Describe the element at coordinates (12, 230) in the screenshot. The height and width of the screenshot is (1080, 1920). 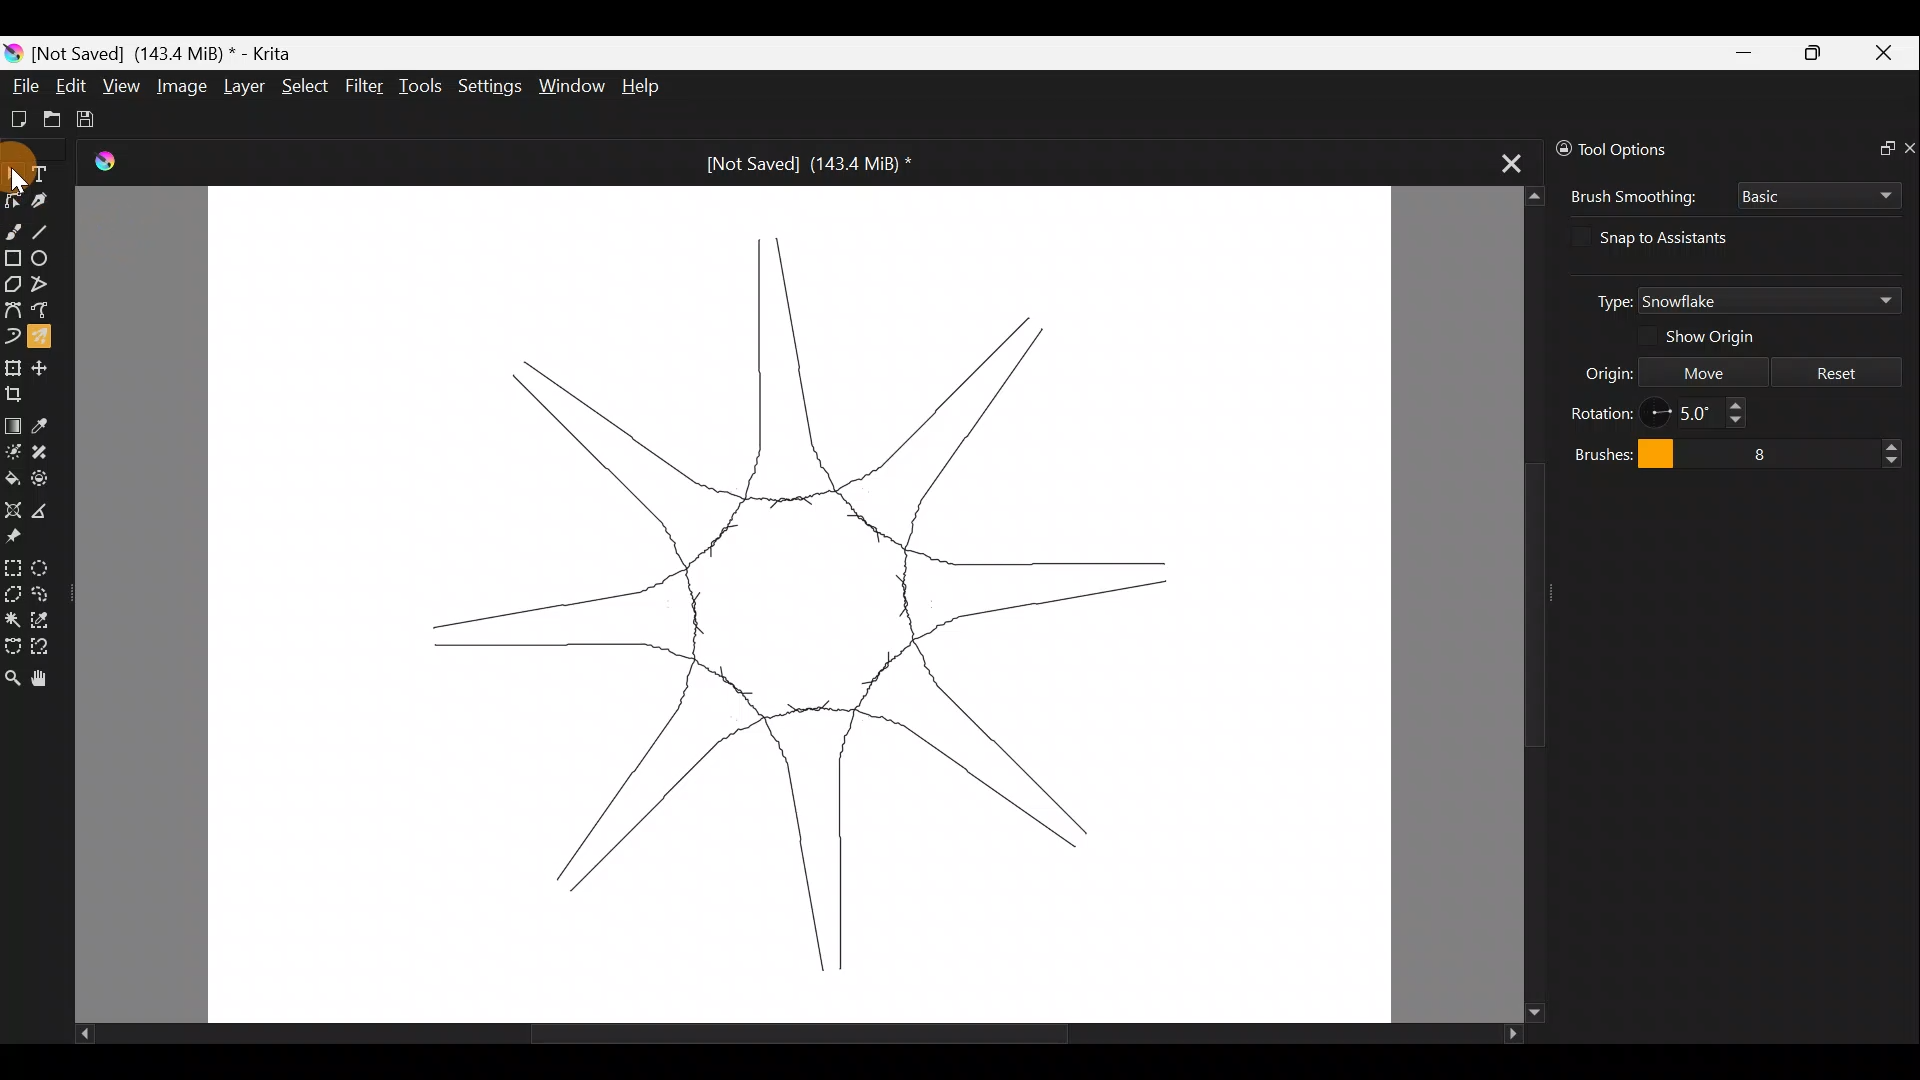
I see `Freehand brush tool` at that location.